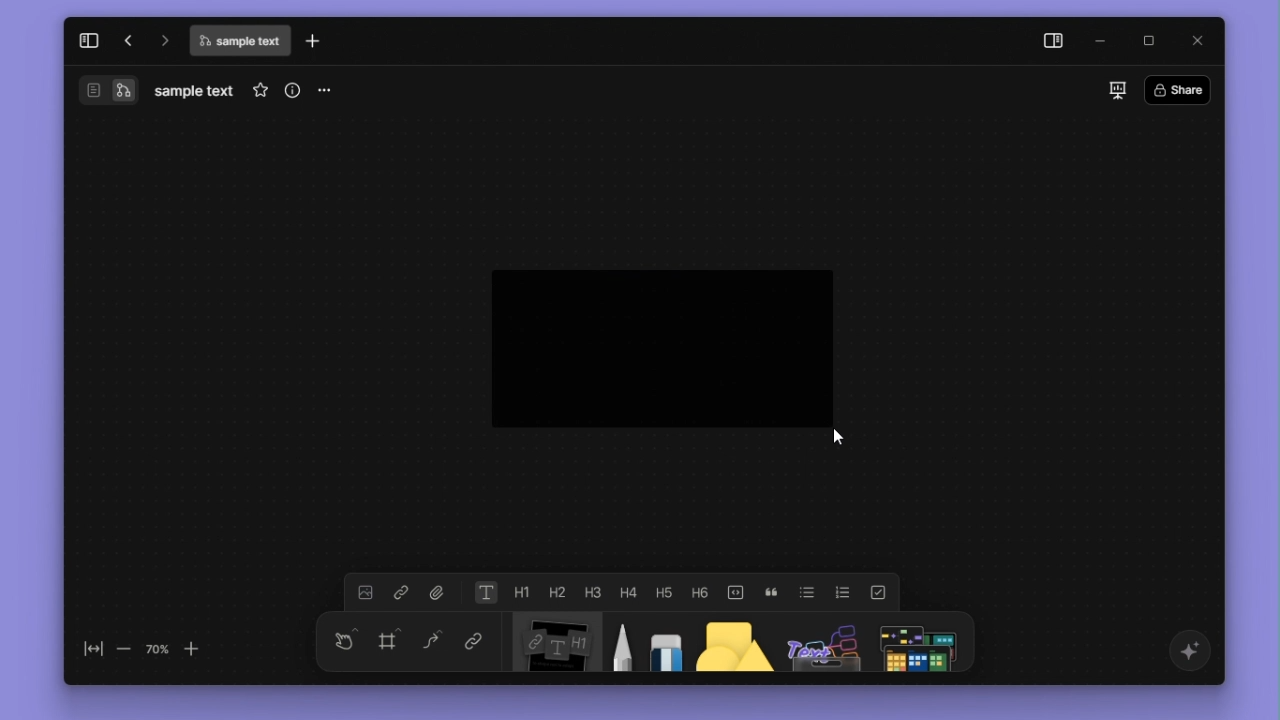 Image resolution: width=1280 pixels, height=720 pixels. Describe the element at coordinates (922, 642) in the screenshot. I see `more shapes` at that location.